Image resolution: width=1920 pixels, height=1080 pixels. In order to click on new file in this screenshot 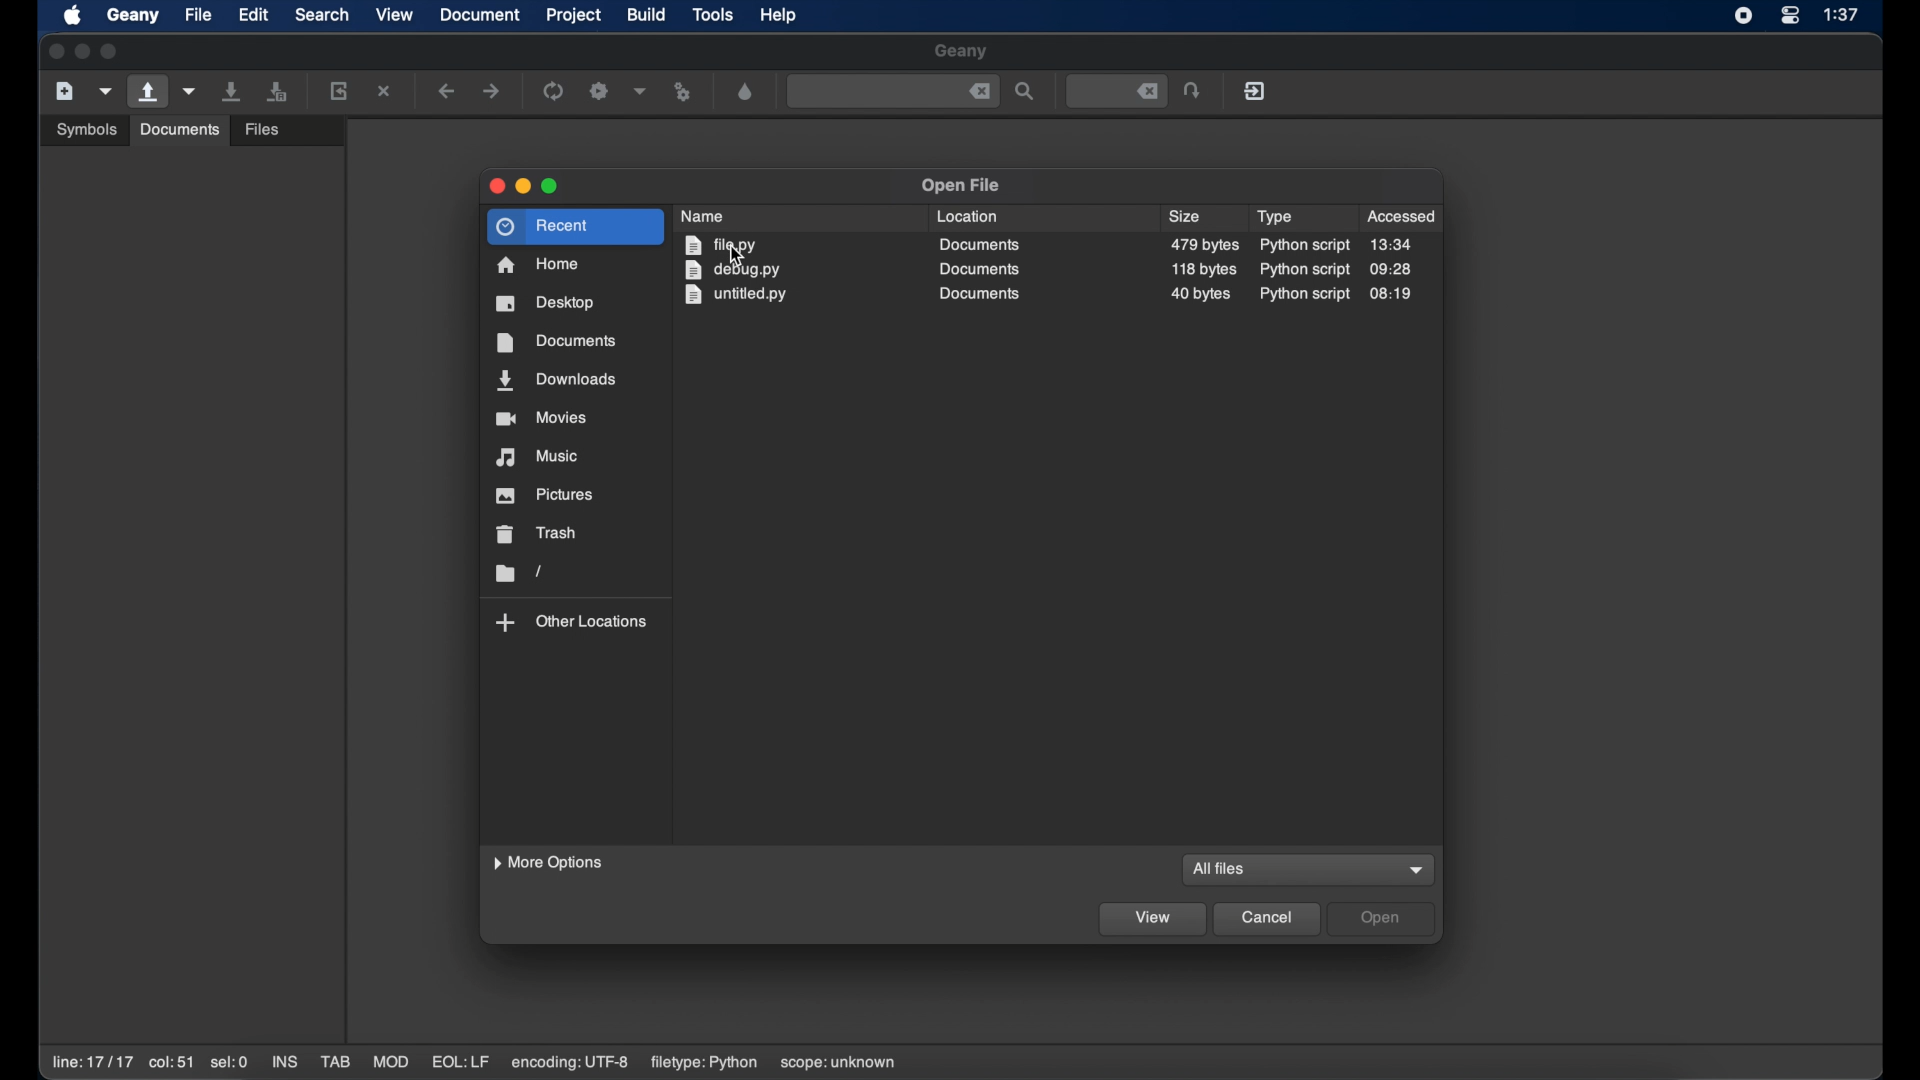, I will do `click(64, 90)`.